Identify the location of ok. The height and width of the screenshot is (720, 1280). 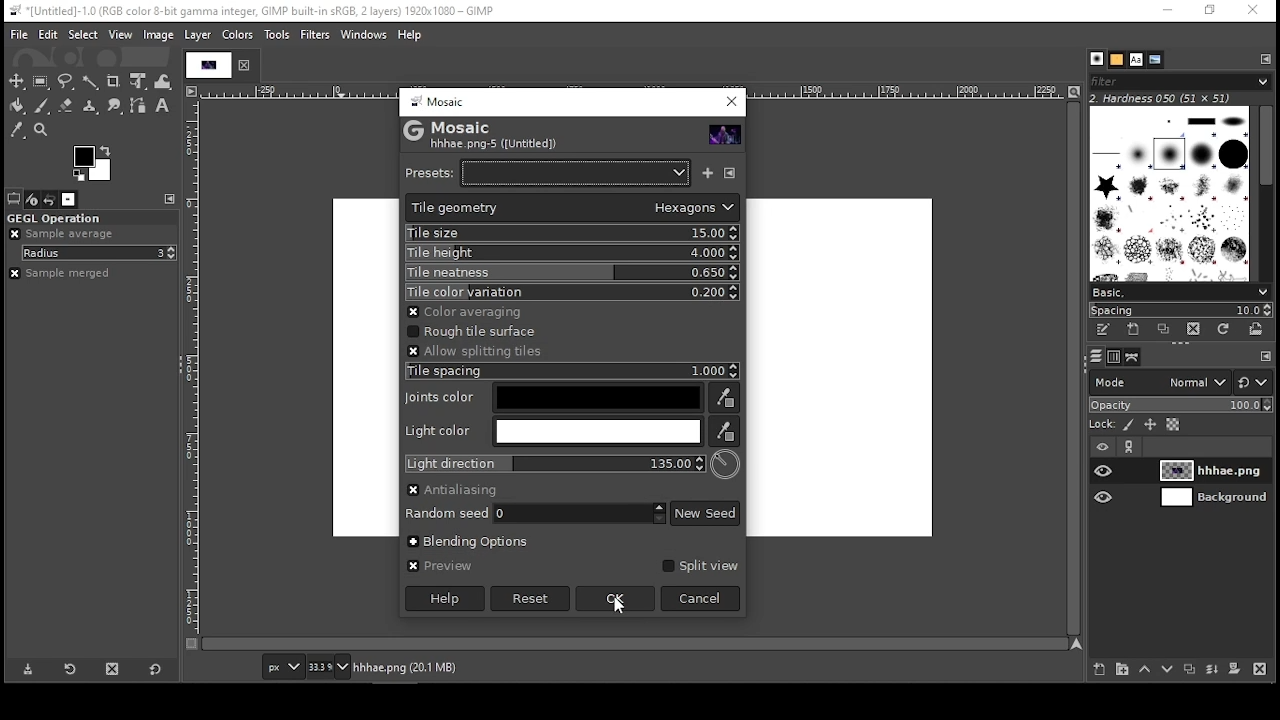
(614, 598).